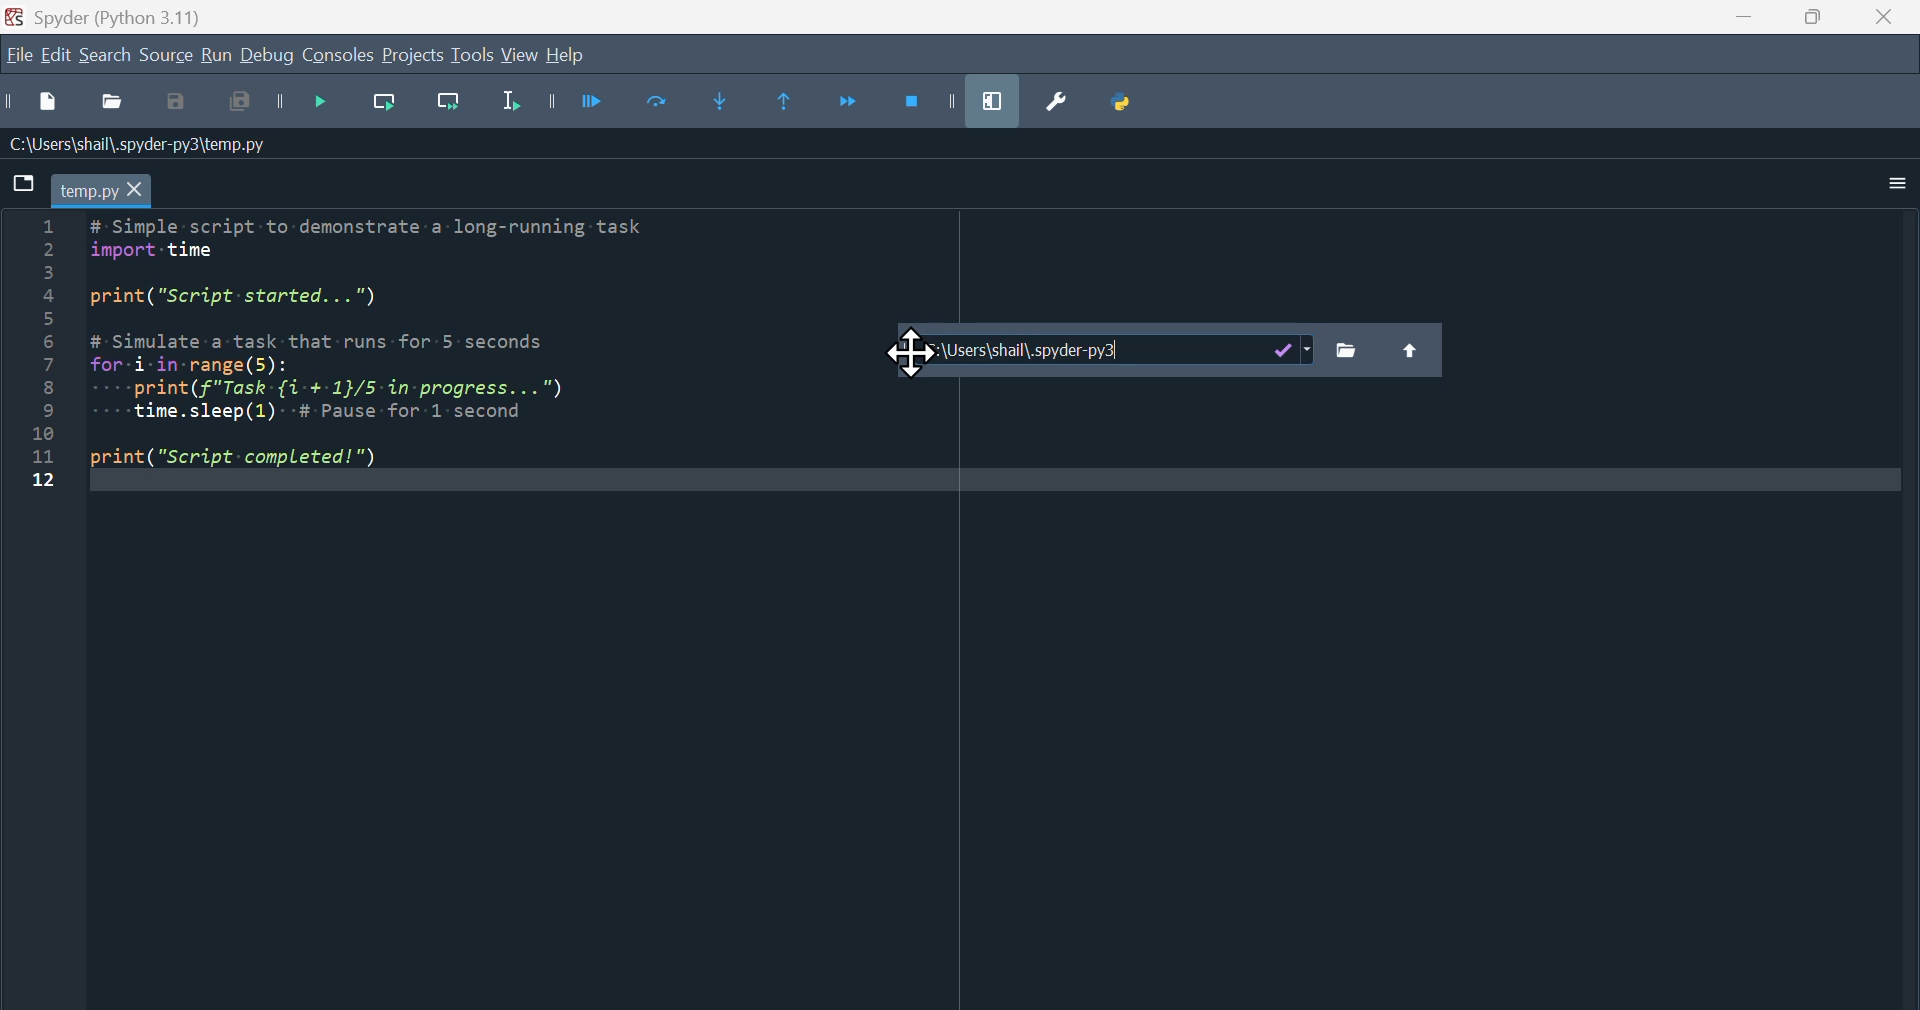 Image resolution: width=1920 pixels, height=1010 pixels. What do you see at coordinates (1102, 354) in the screenshot?
I see `Plugins` at bounding box center [1102, 354].